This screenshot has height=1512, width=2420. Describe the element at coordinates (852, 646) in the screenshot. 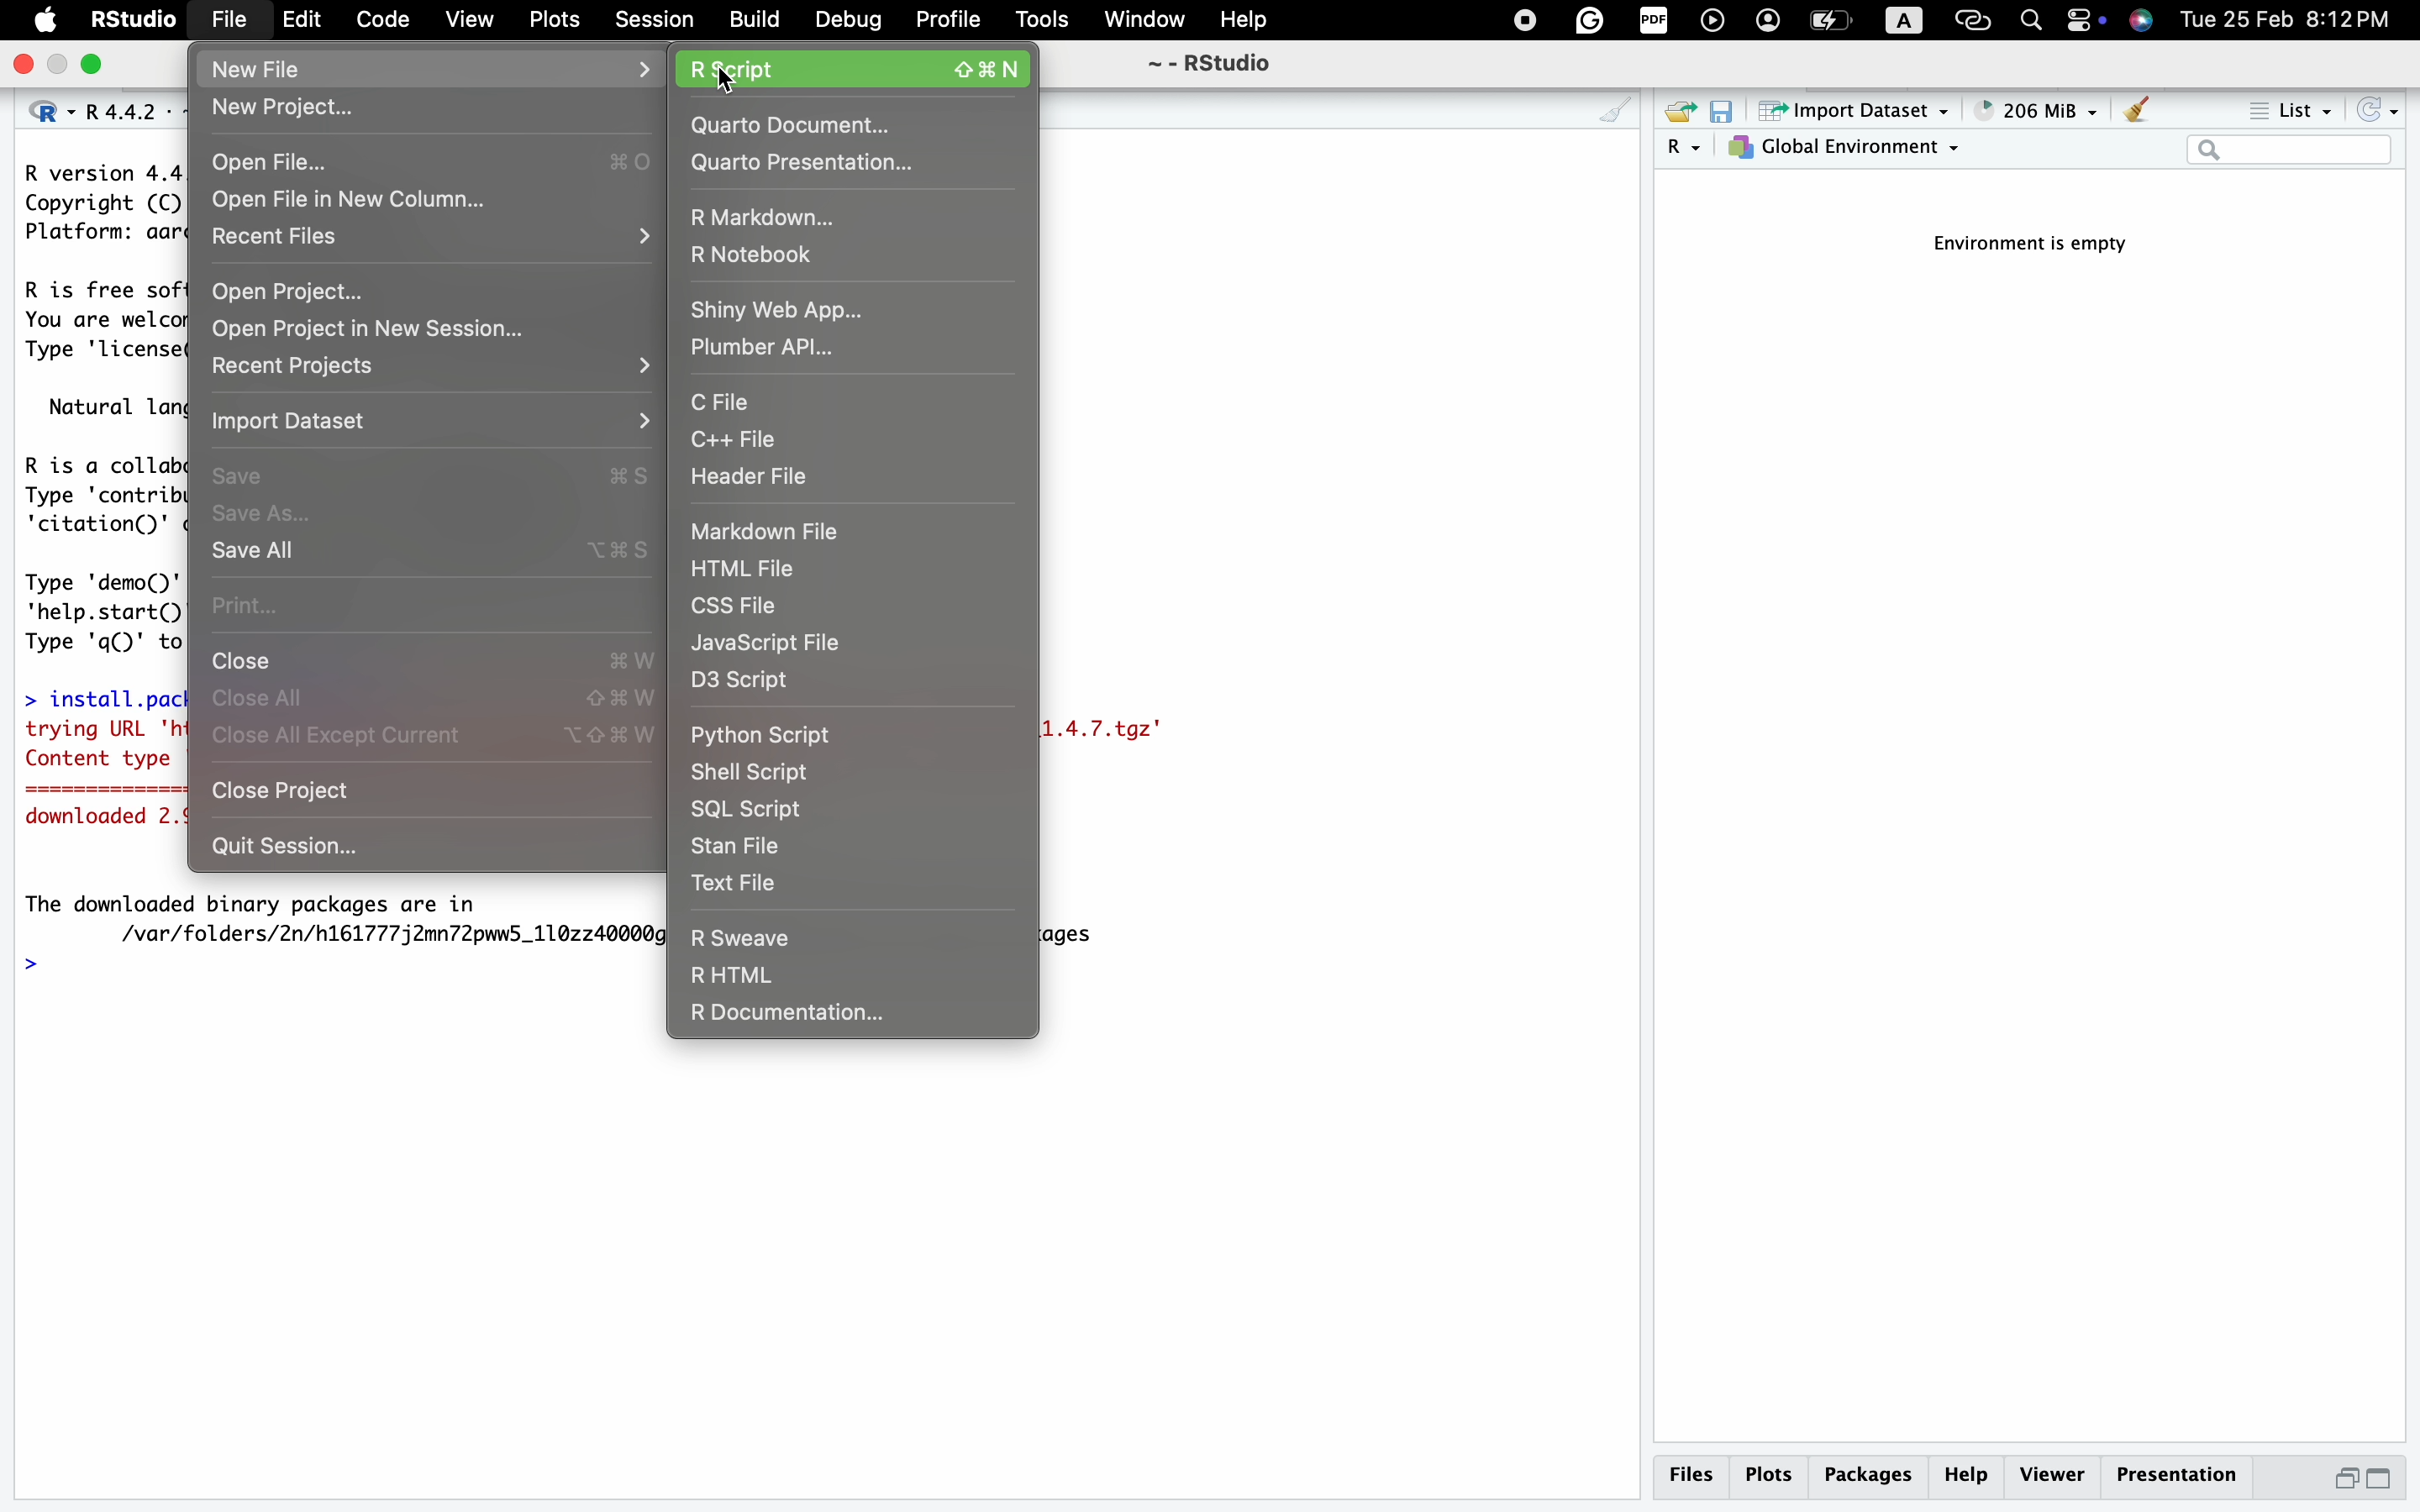

I see `javascript file` at that location.